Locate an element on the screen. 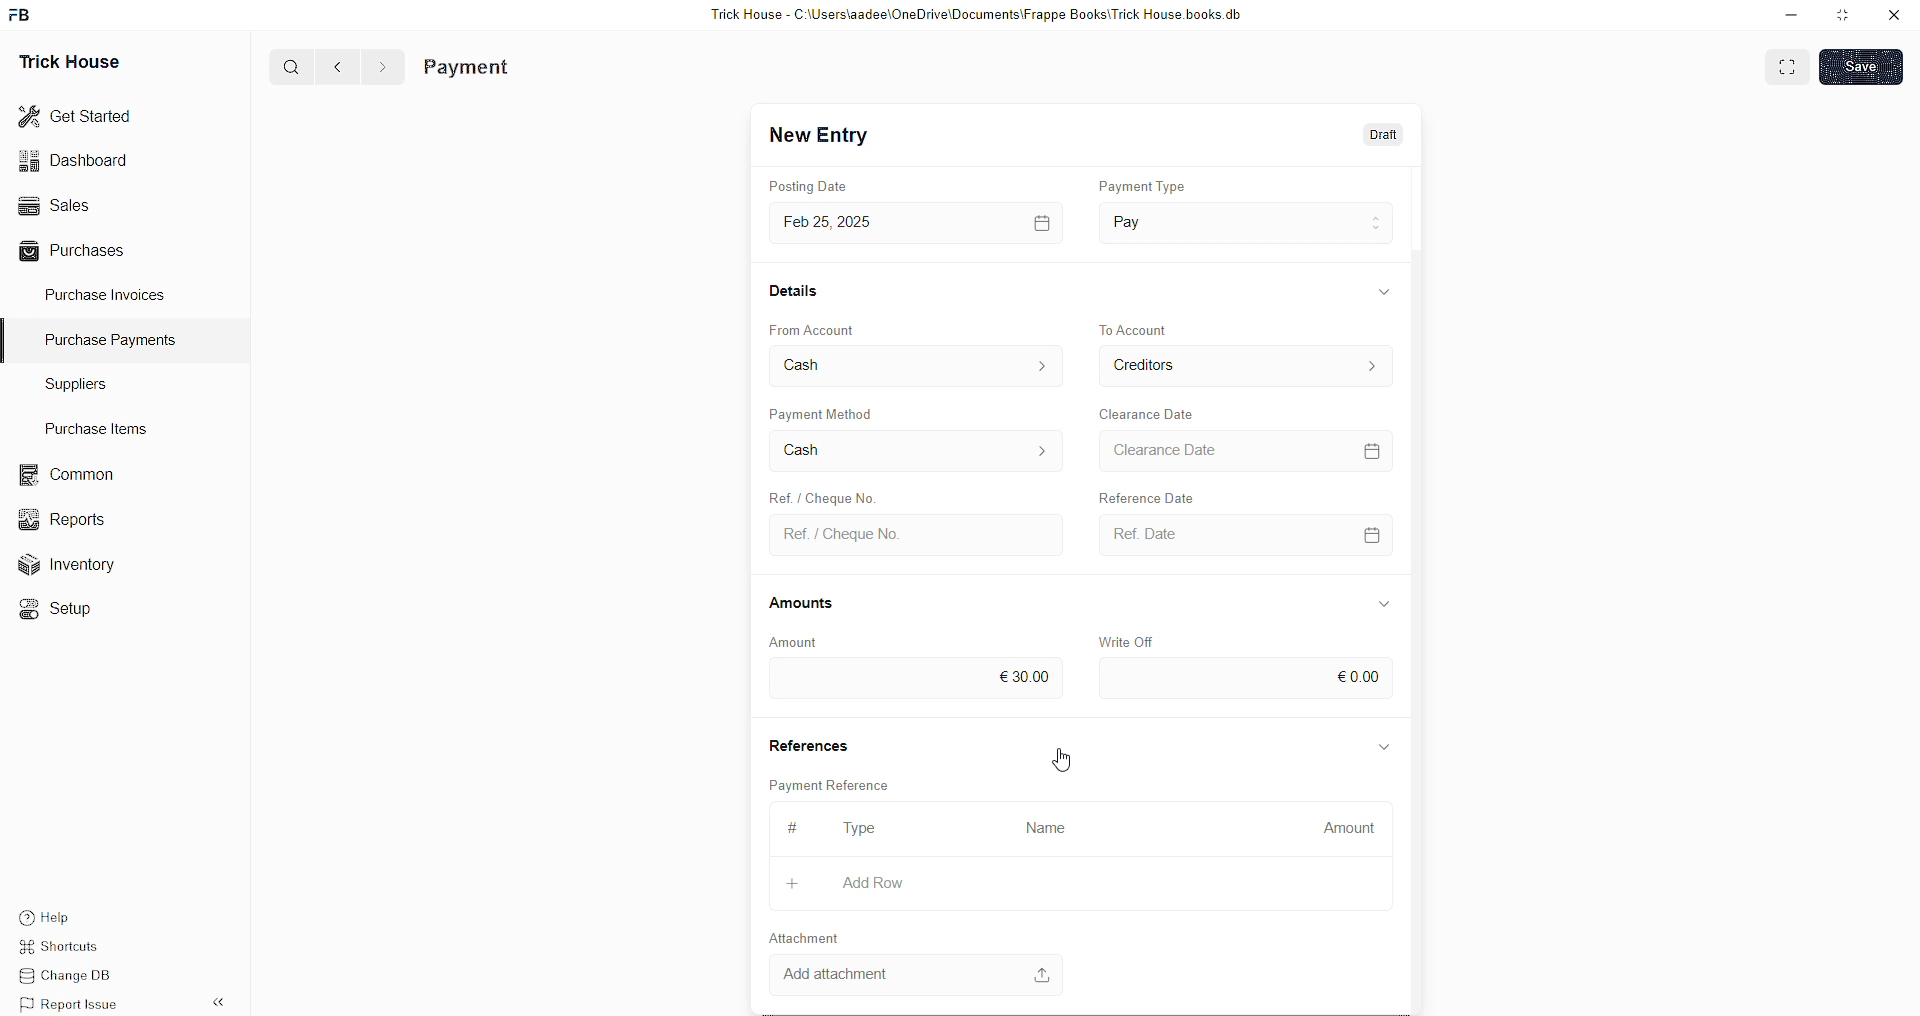 This screenshot has width=1920, height=1016. Amounts is located at coordinates (797, 604).